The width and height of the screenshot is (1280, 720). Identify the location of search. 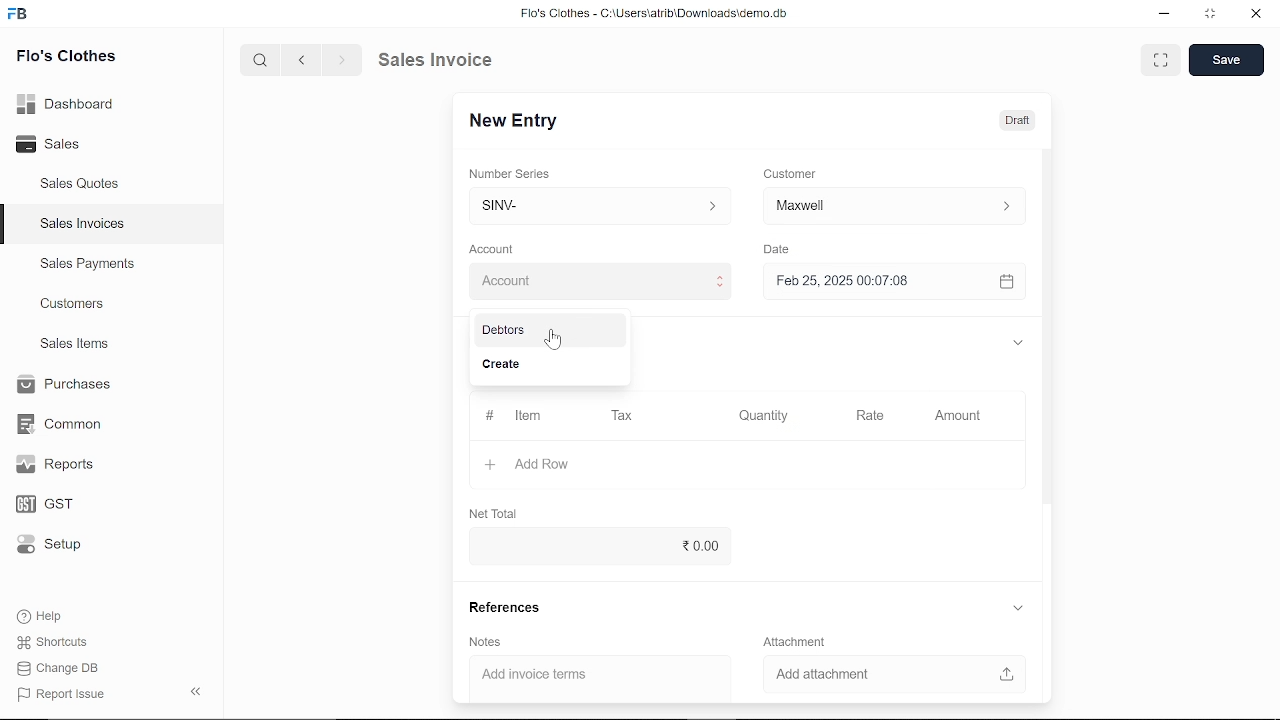
(263, 61).